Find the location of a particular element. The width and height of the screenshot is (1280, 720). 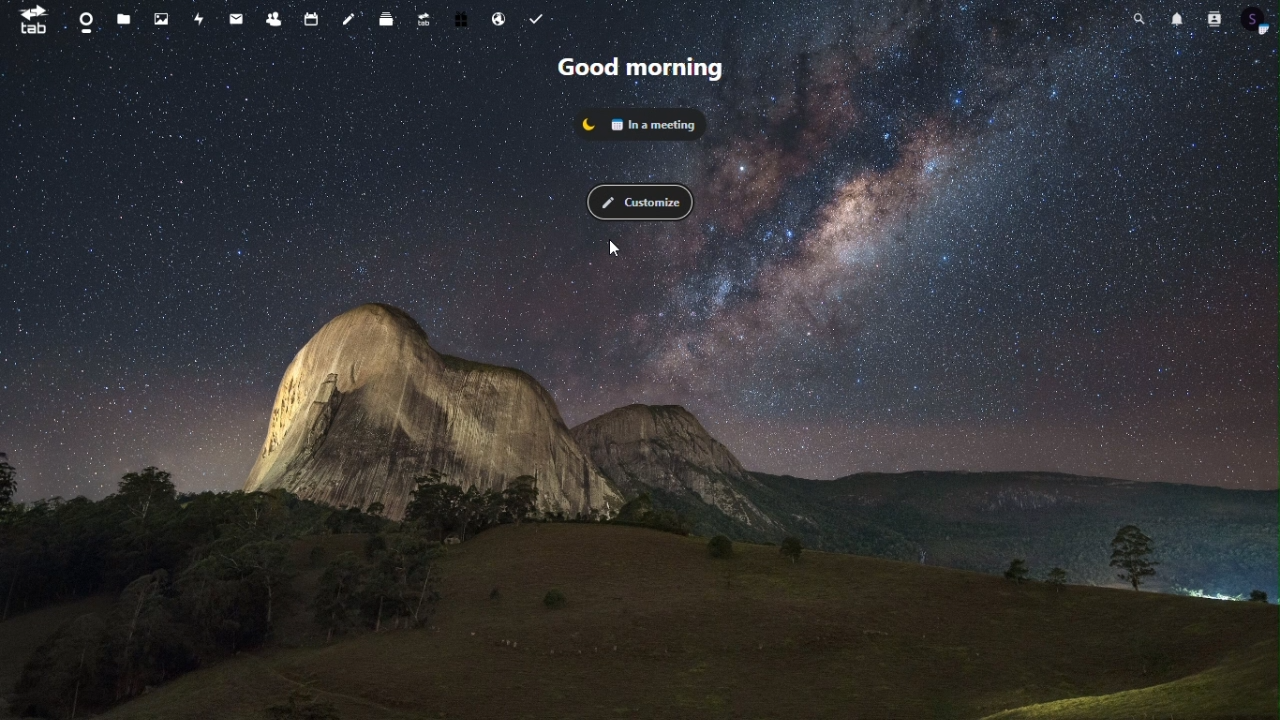

files is located at coordinates (127, 21).